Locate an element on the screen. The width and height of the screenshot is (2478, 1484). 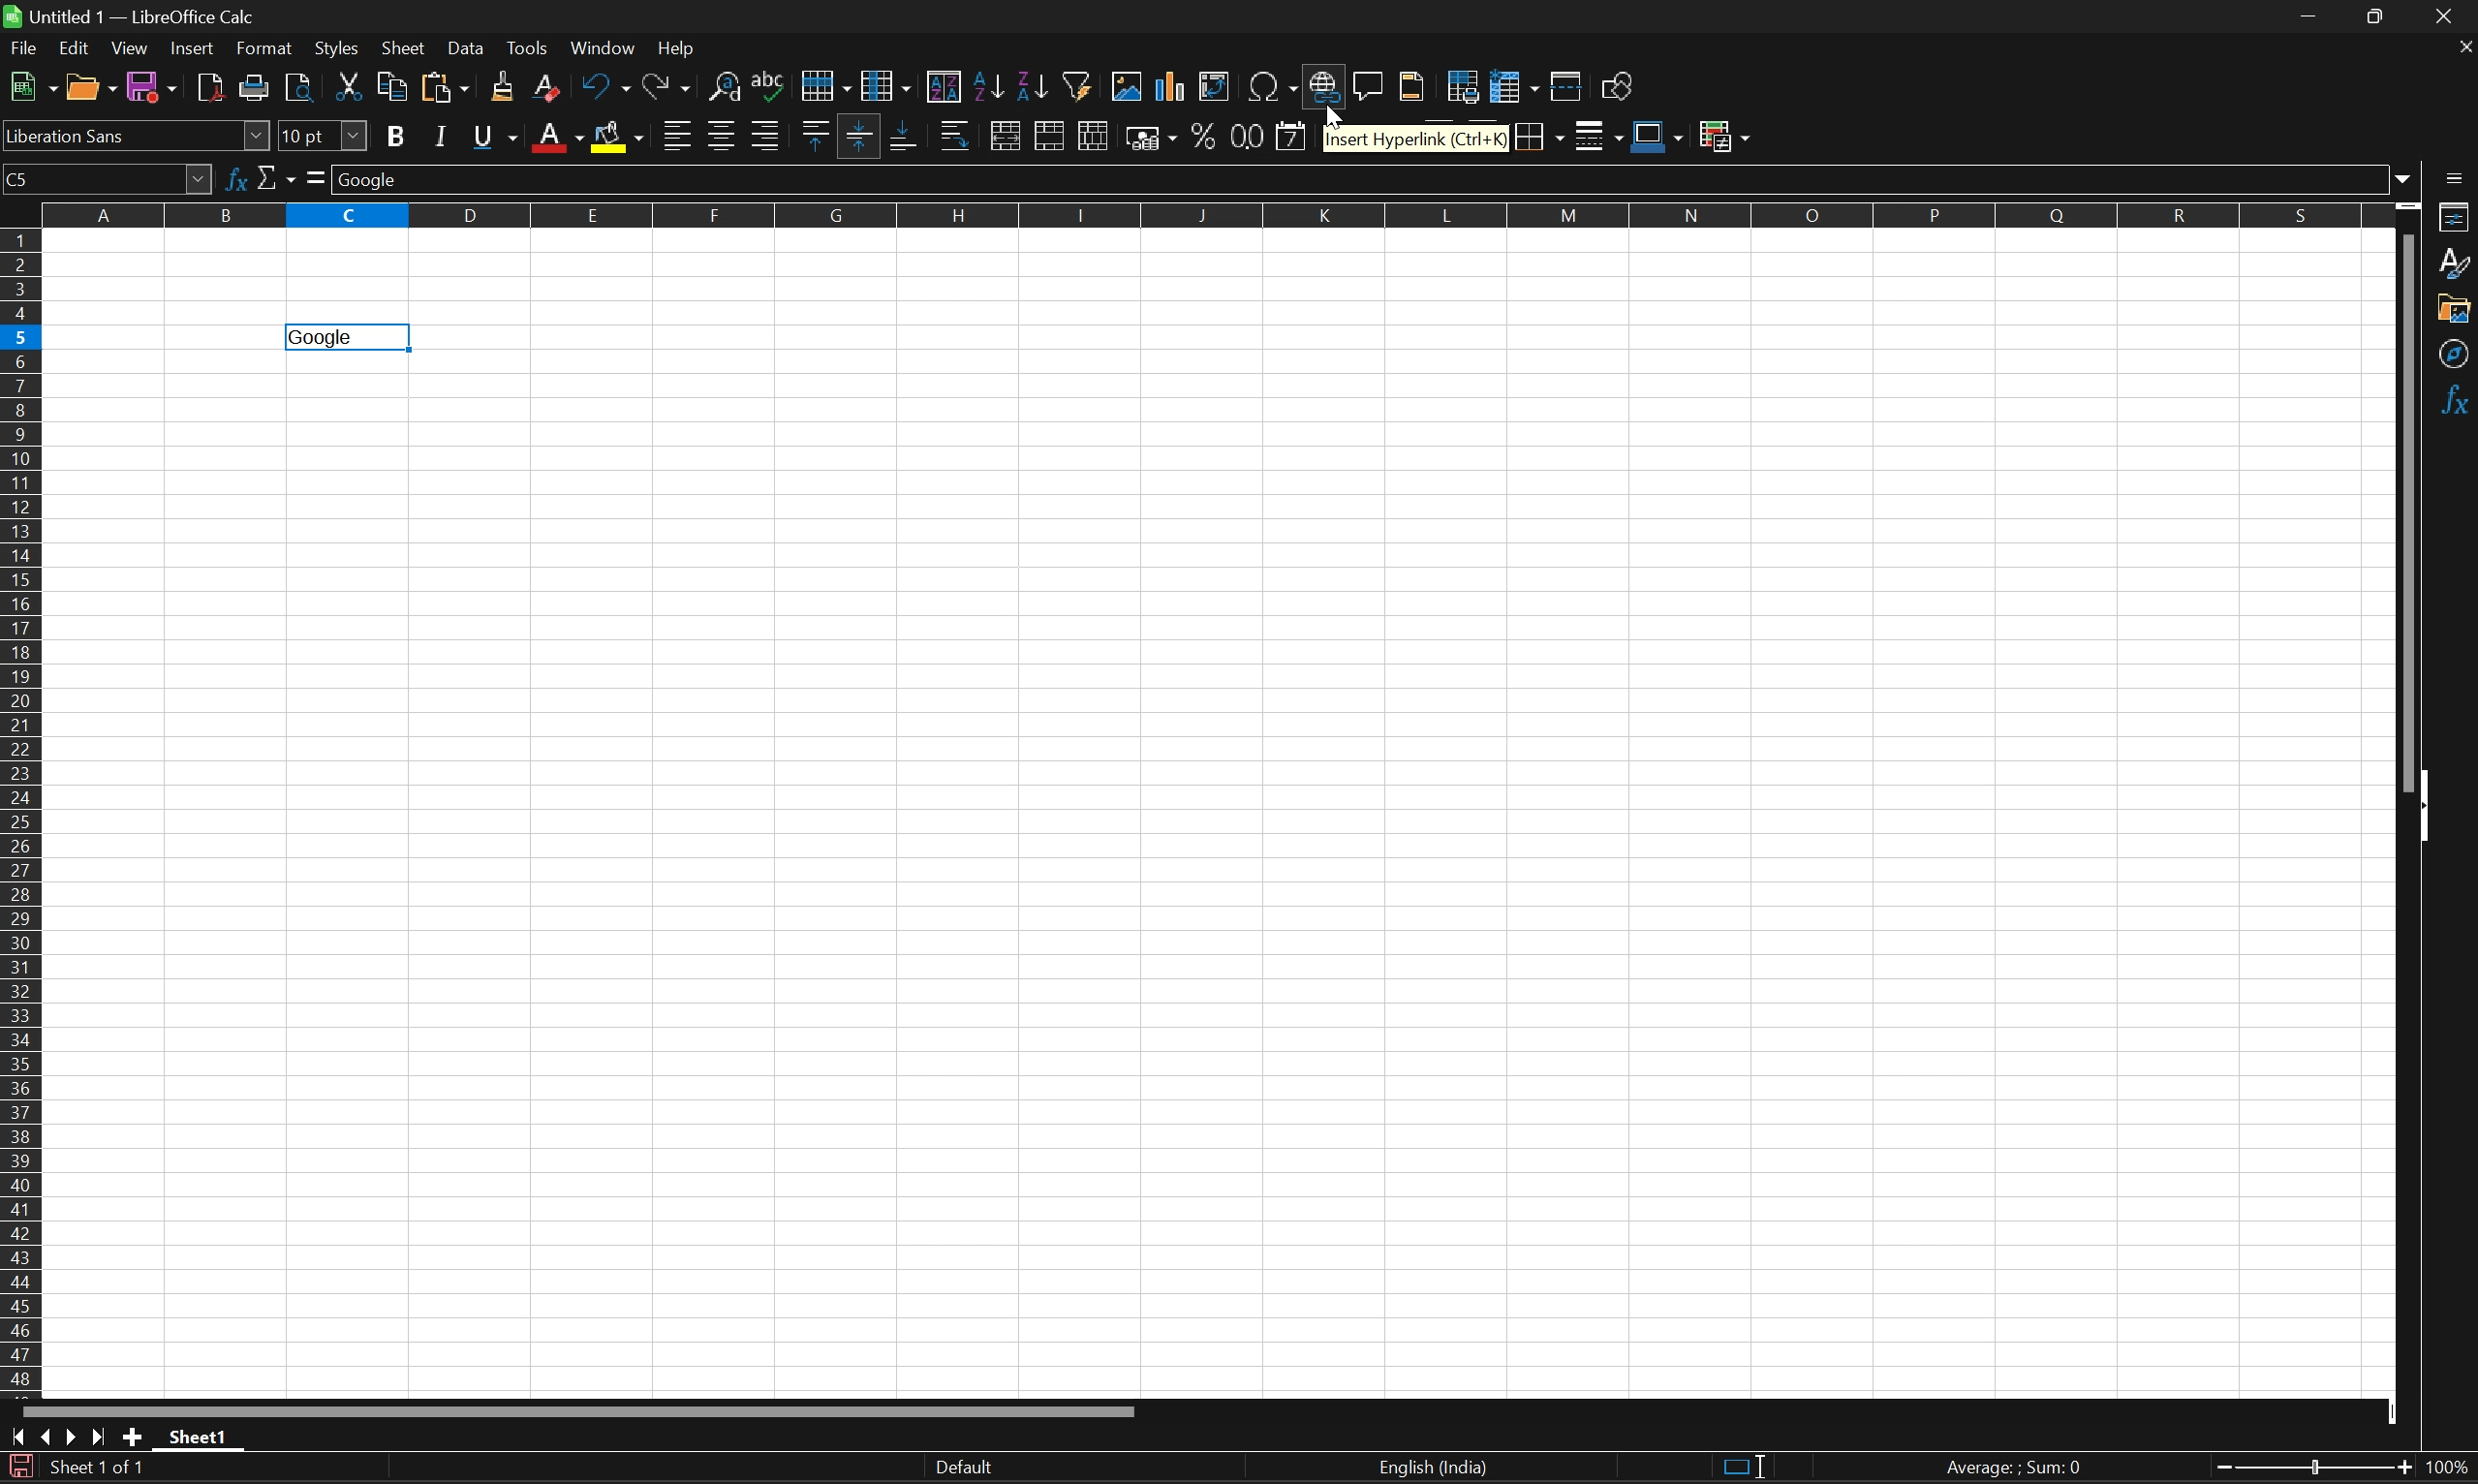
Sheet1 is located at coordinates (200, 1437).